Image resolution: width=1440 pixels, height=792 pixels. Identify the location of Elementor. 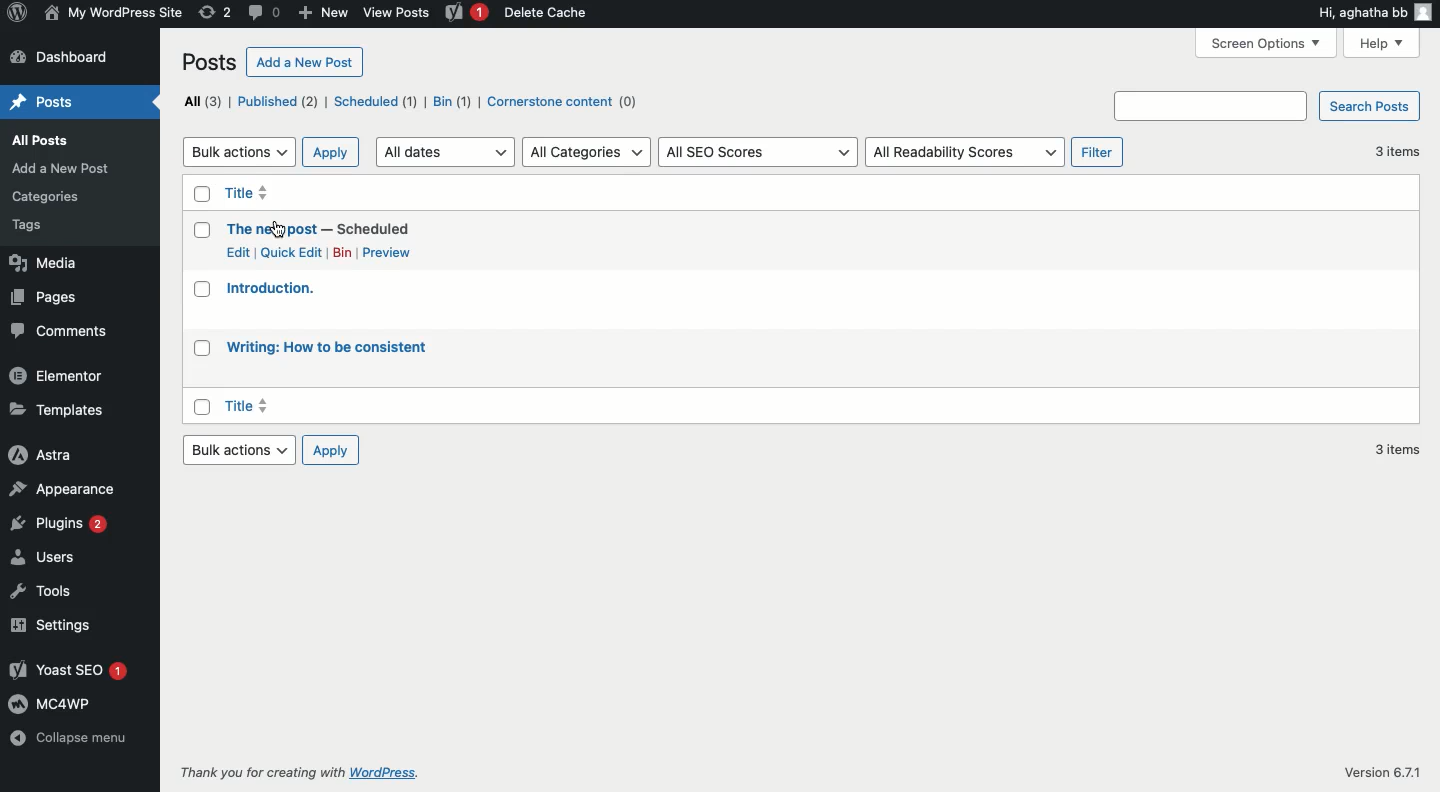
(58, 375).